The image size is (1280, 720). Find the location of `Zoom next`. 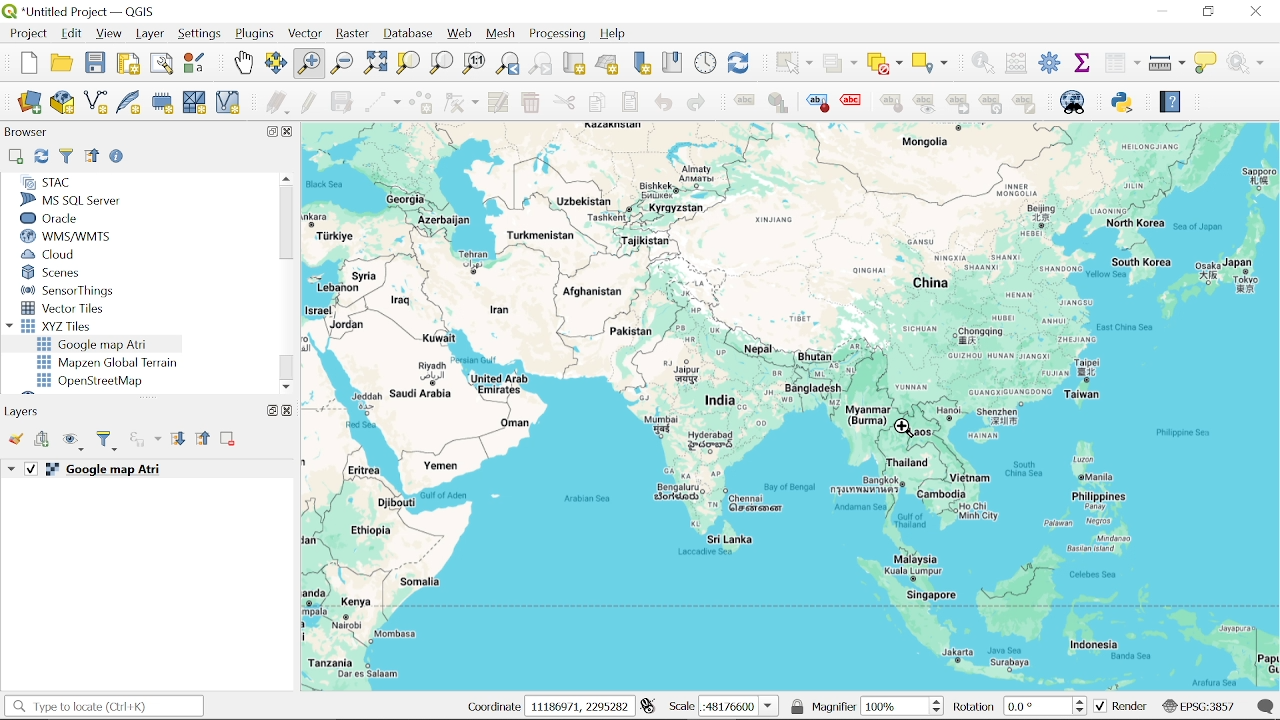

Zoom next is located at coordinates (541, 64).